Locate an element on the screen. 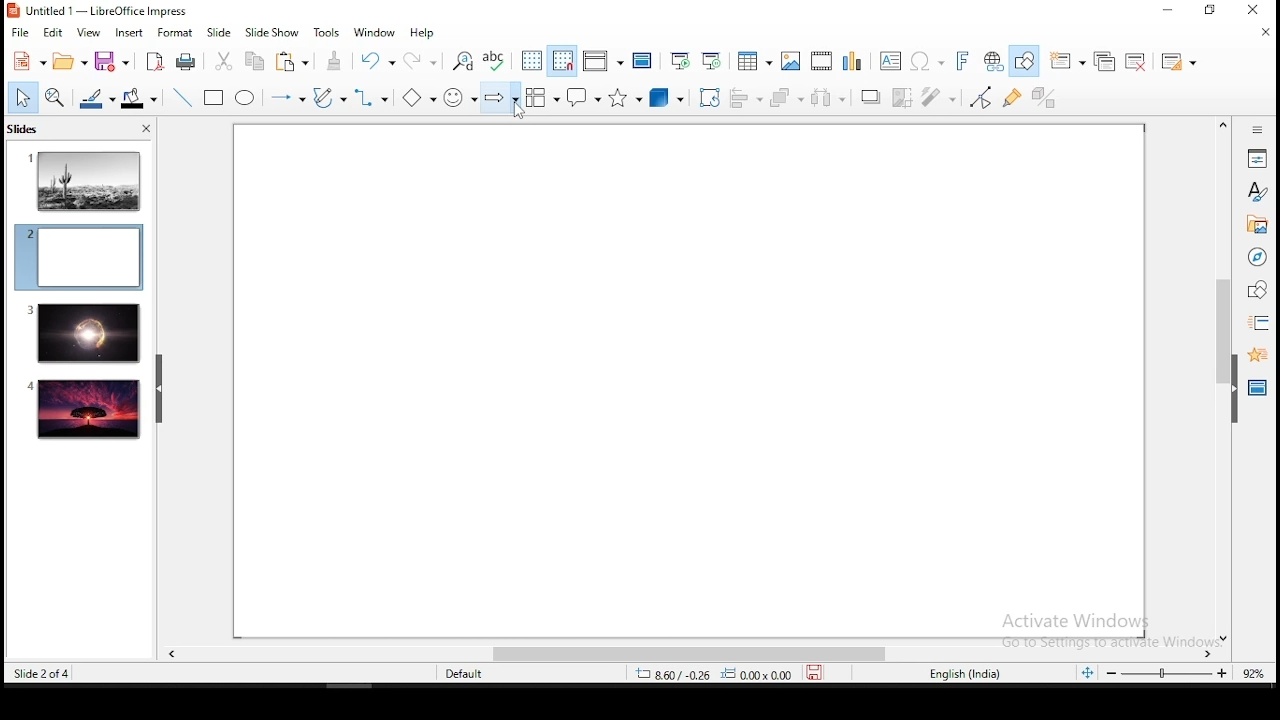  close  is located at coordinates (1260, 31).